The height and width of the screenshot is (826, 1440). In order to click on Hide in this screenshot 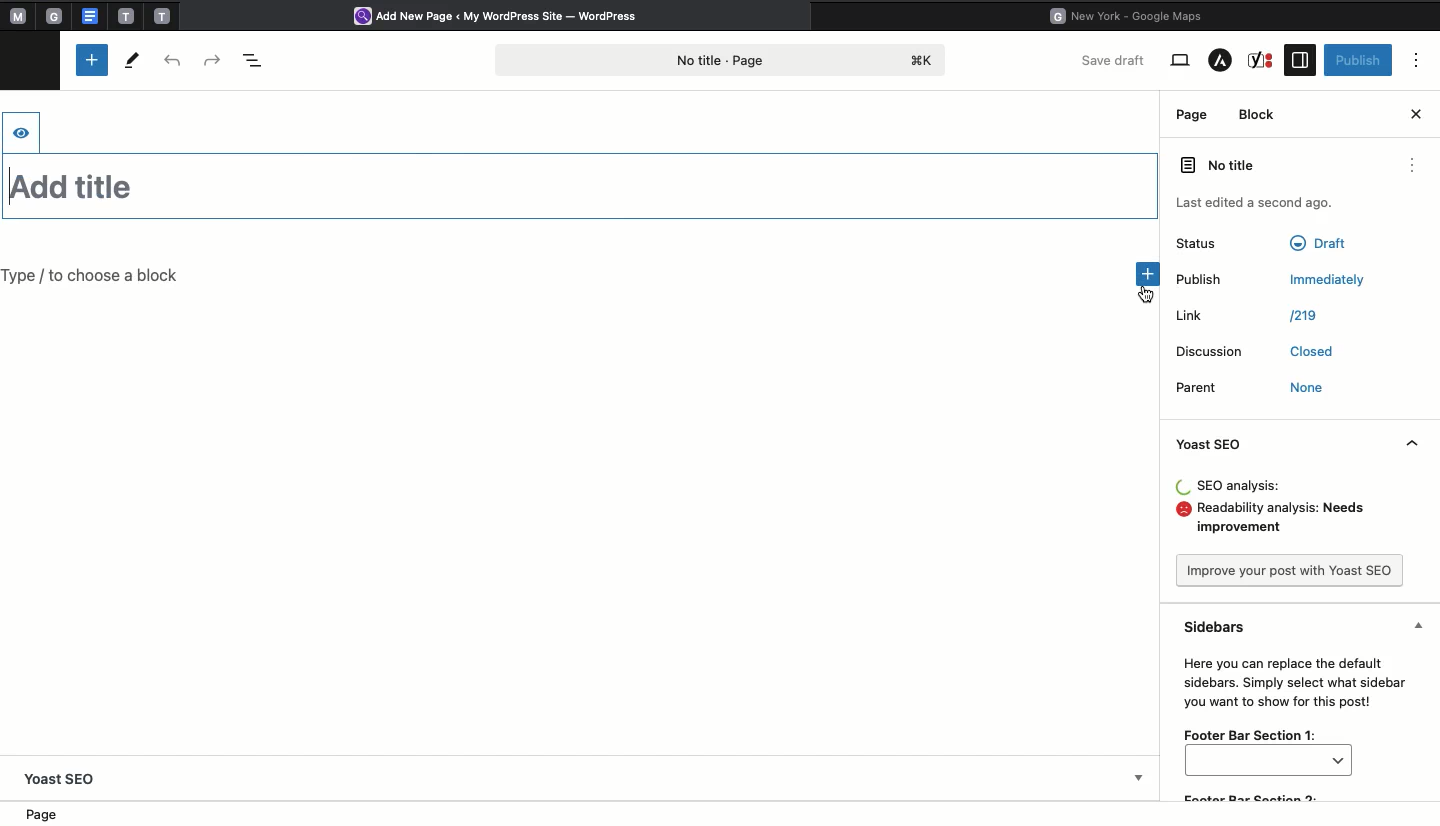, I will do `click(1418, 536)`.